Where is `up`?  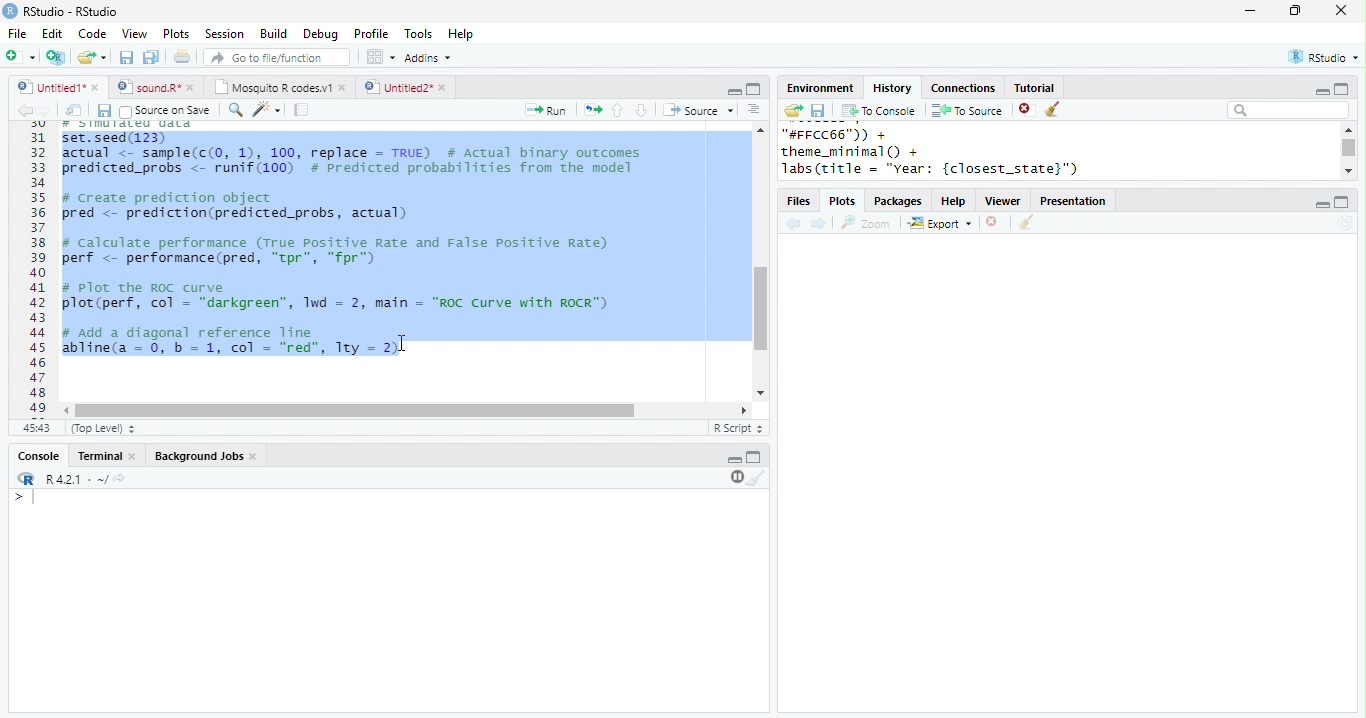 up is located at coordinates (616, 110).